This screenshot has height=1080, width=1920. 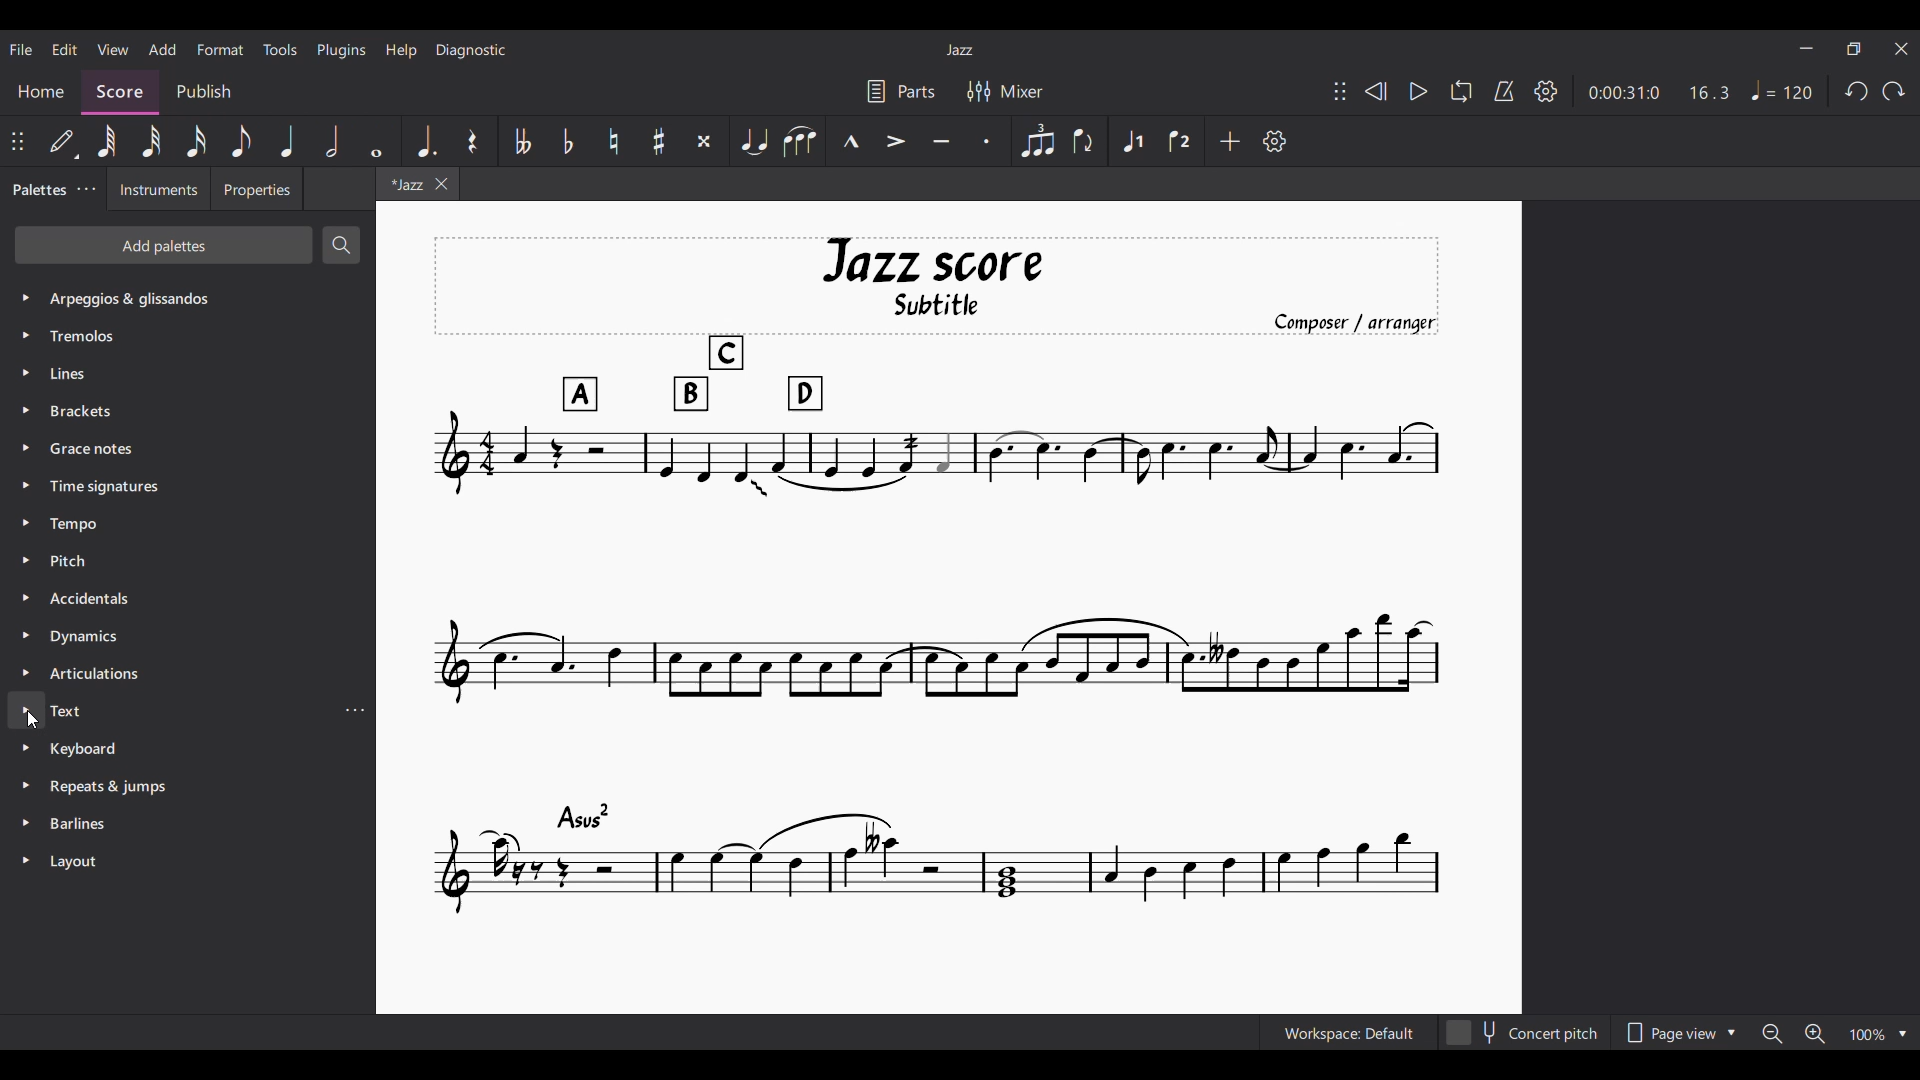 What do you see at coordinates (281, 50) in the screenshot?
I see `Tools menu` at bounding box center [281, 50].